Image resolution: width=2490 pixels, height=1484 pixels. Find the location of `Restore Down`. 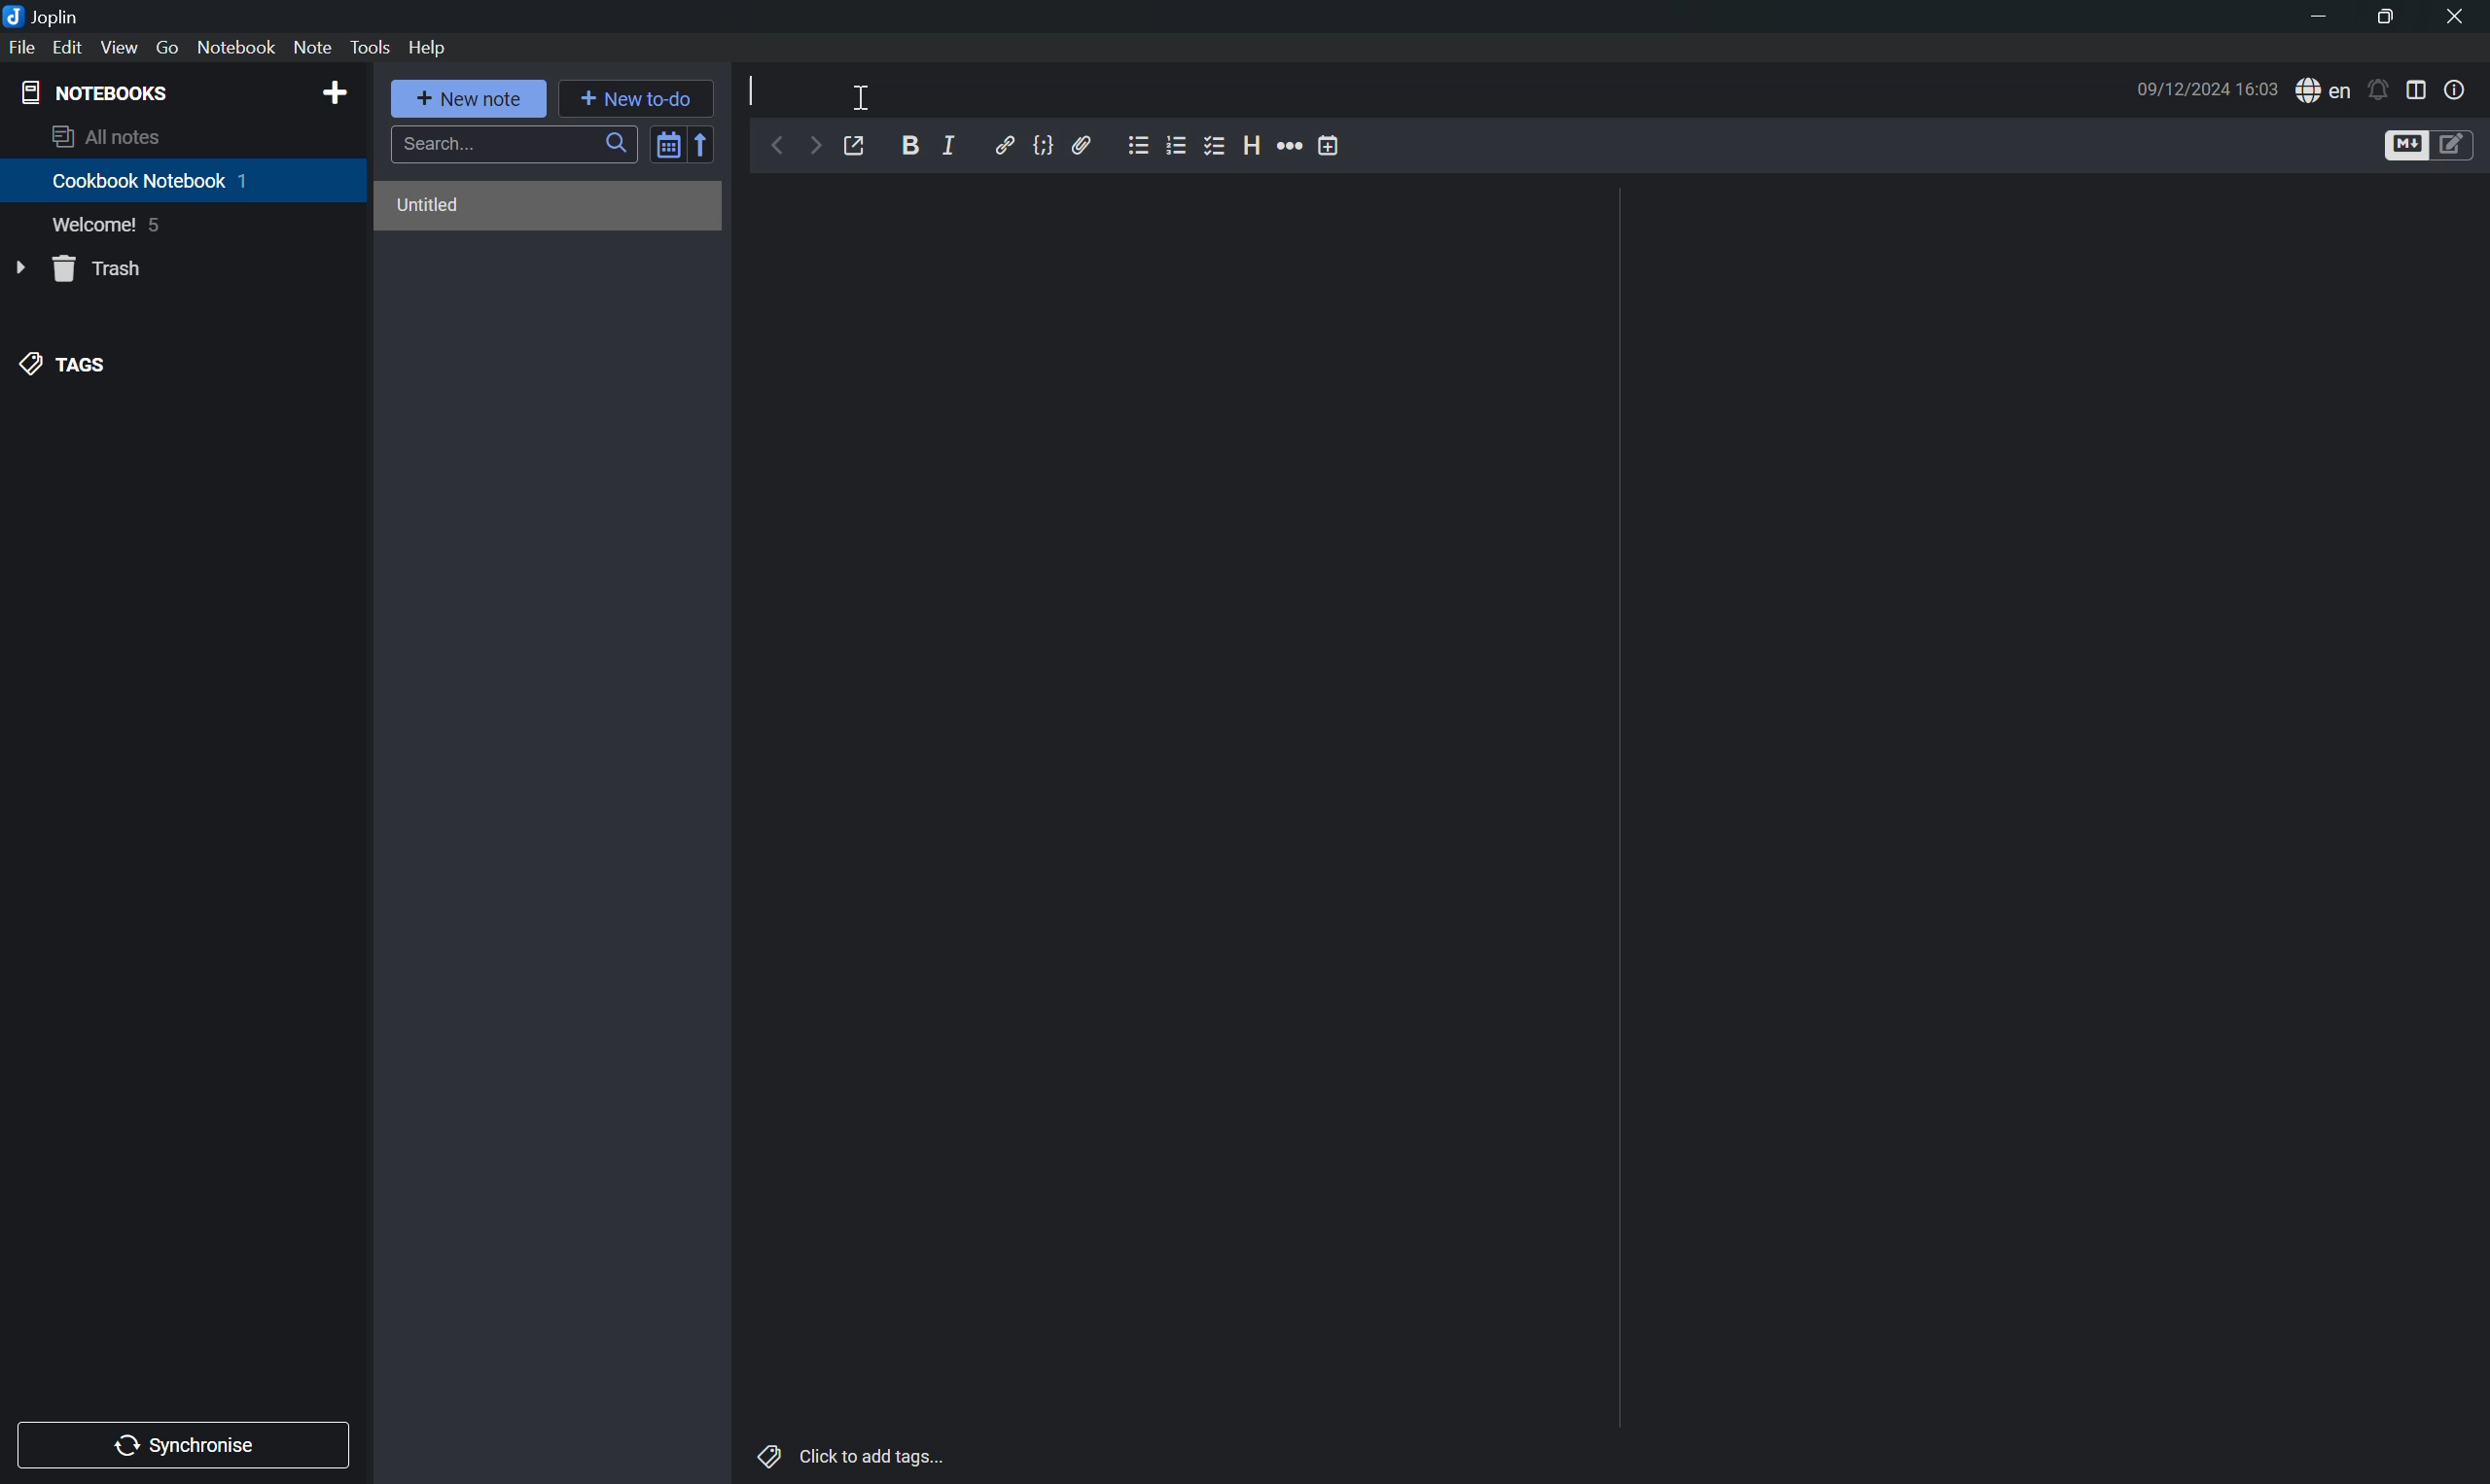

Restore Down is located at coordinates (2383, 21).